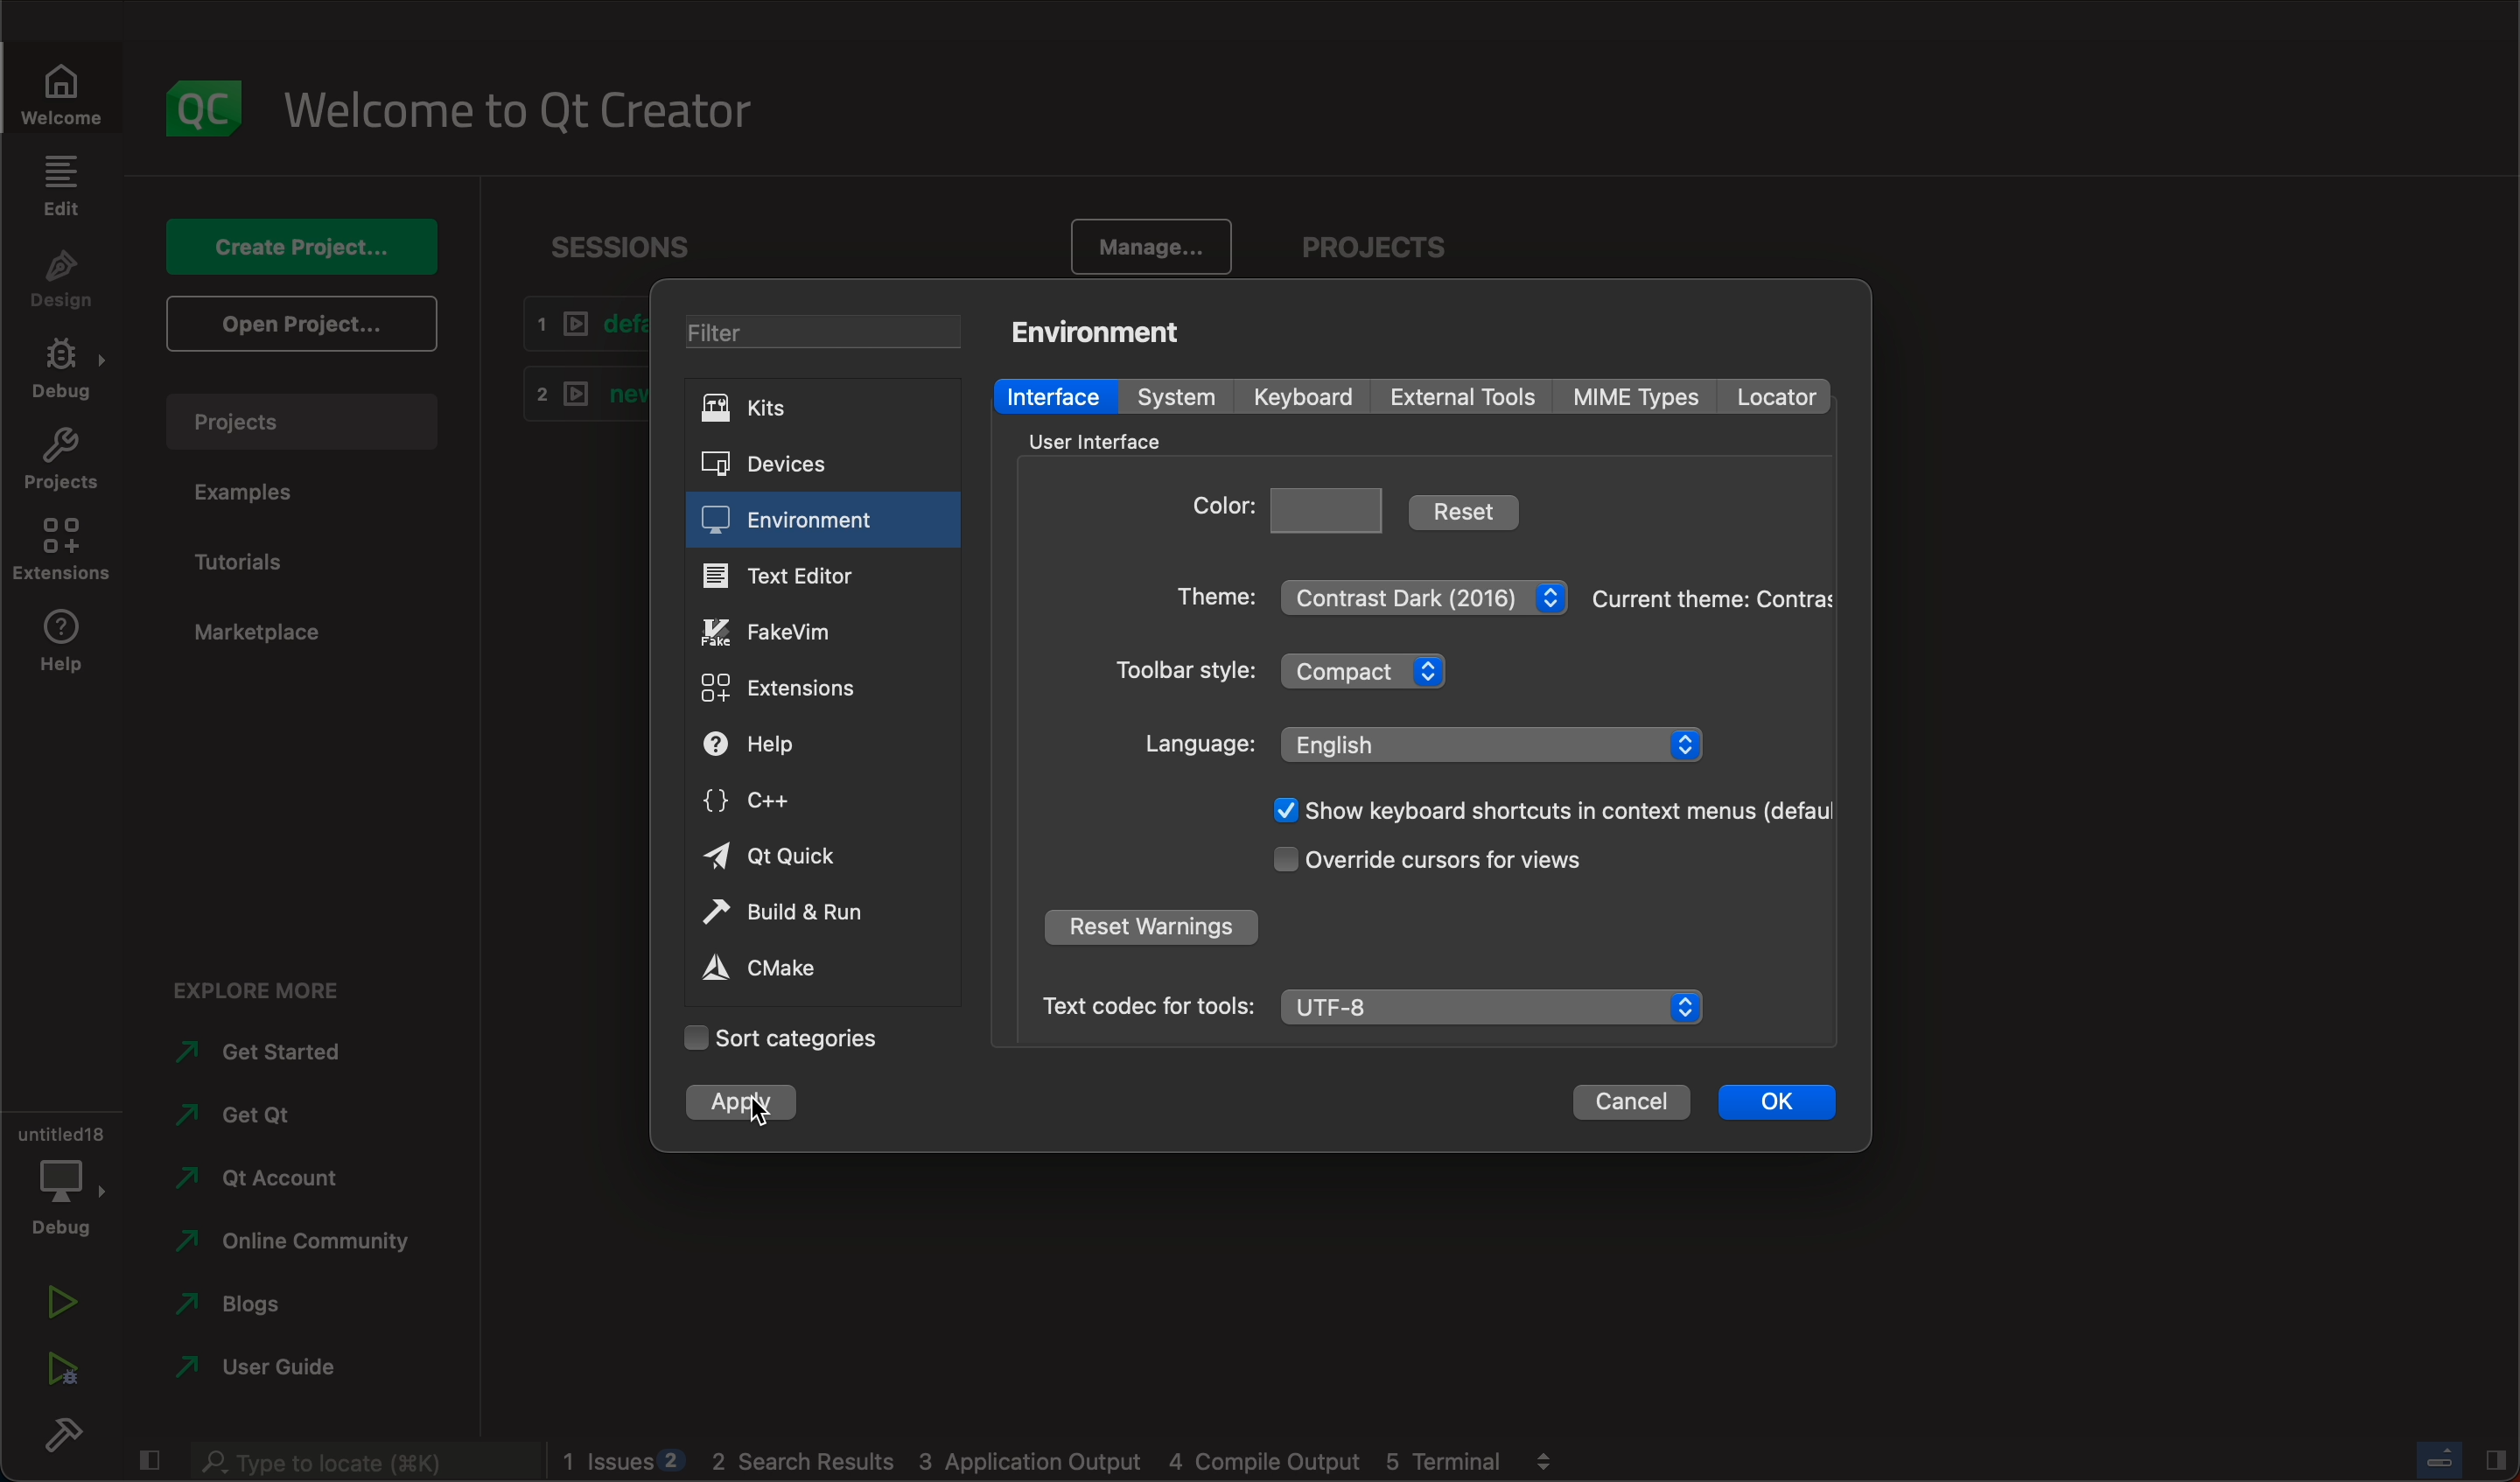 Image resolution: width=2520 pixels, height=1482 pixels. Describe the element at coordinates (1714, 602) in the screenshot. I see `current theme` at that location.